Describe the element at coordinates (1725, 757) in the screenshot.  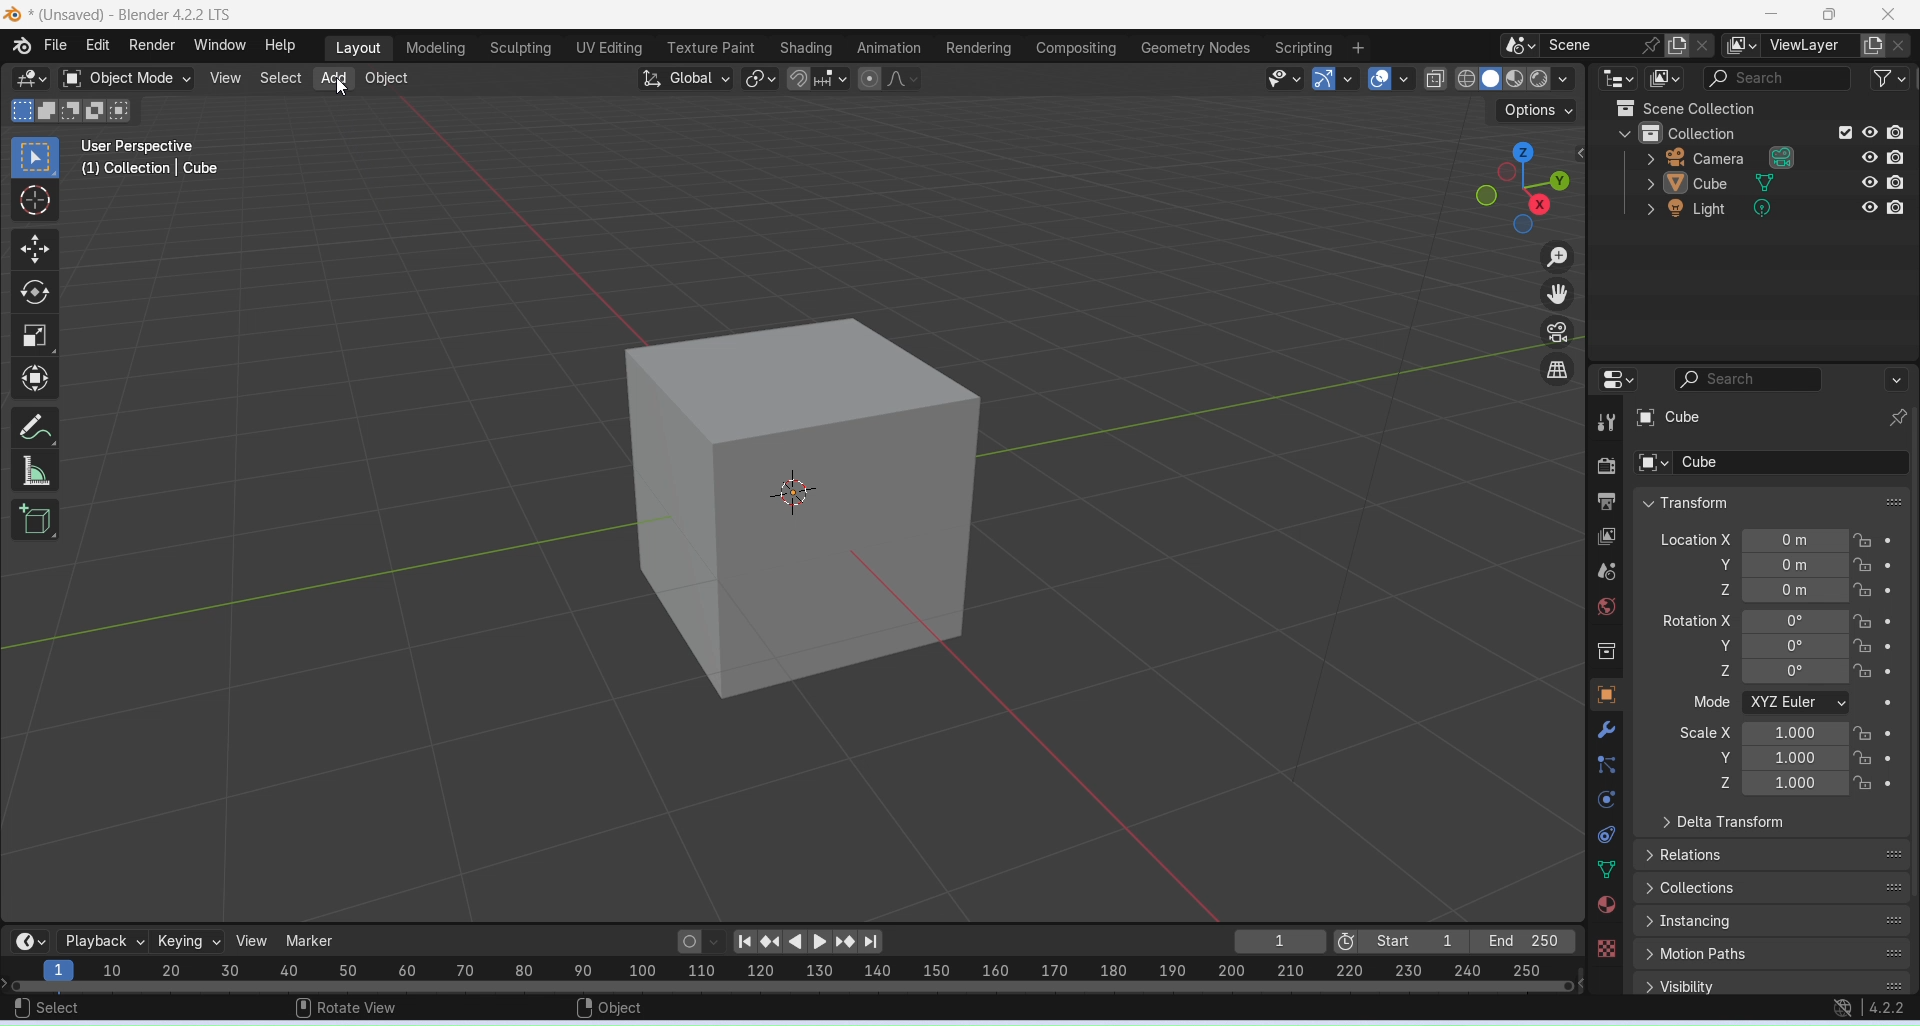
I see `Scale  Y` at that location.